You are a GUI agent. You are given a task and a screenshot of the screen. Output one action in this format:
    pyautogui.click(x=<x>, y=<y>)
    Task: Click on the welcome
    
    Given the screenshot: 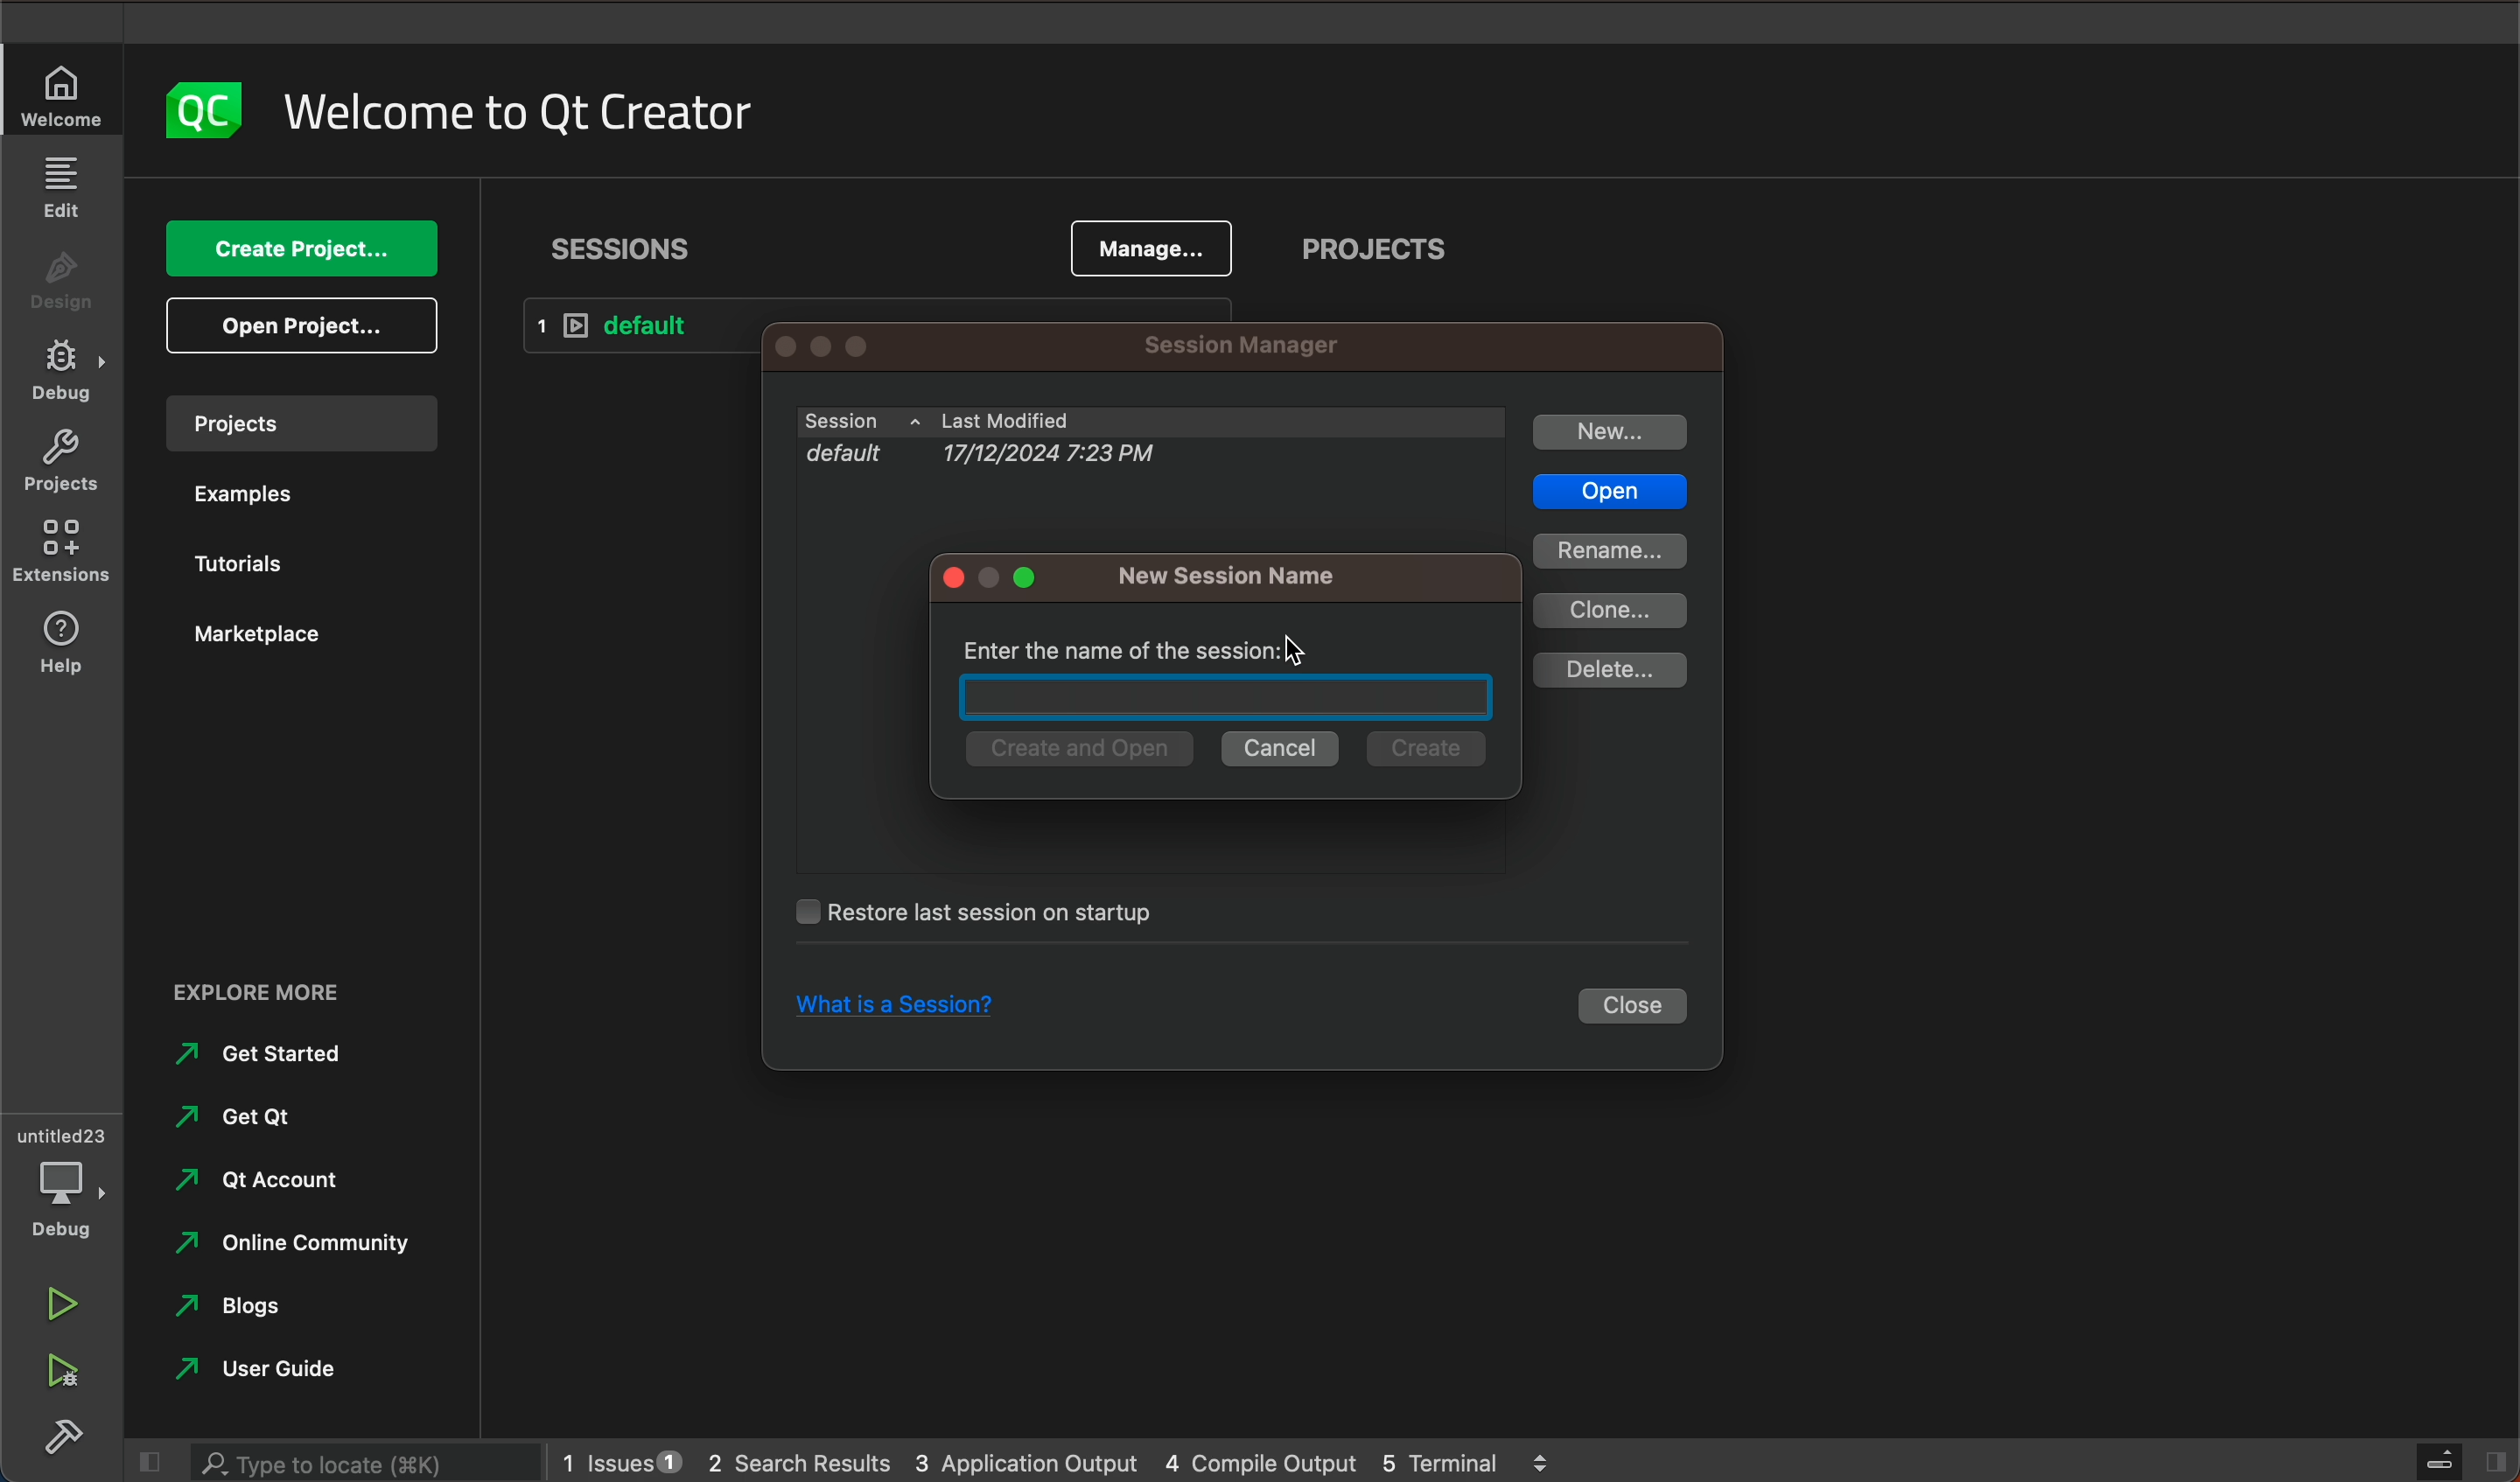 What is the action you would take?
    pyautogui.click(x=64, y=97)
    